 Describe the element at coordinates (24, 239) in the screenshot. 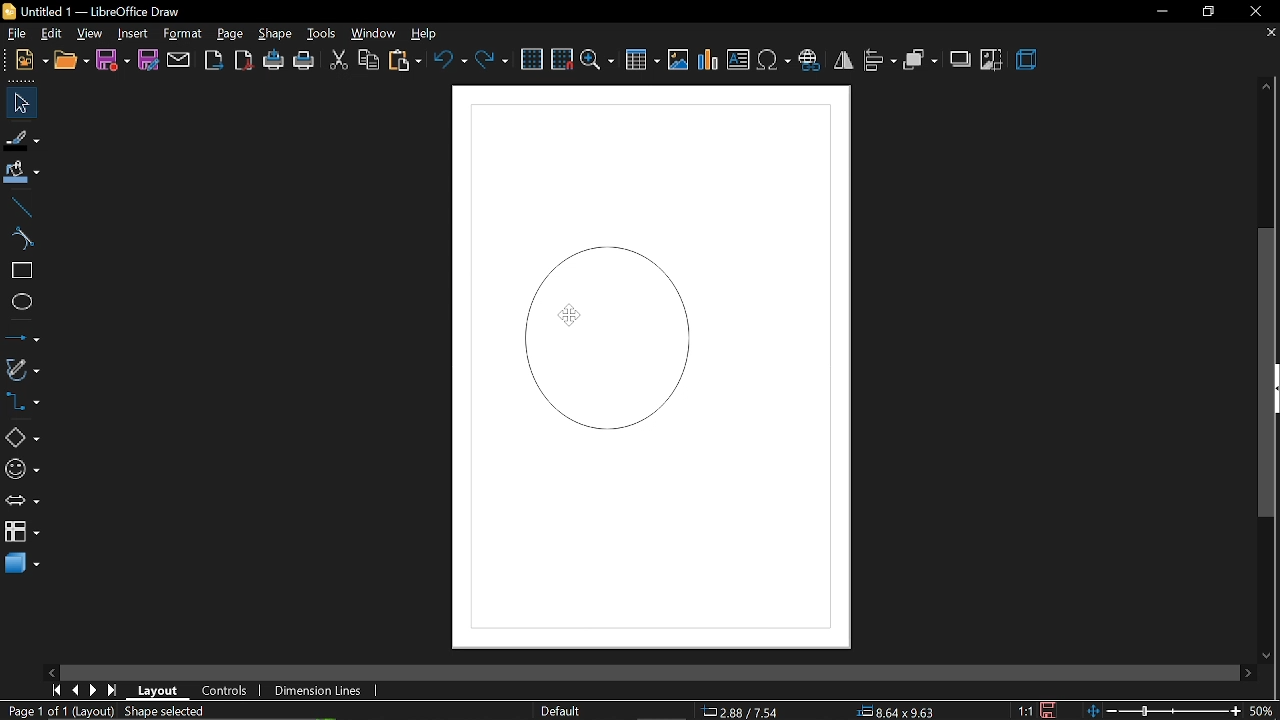

I see `curve` at that location.